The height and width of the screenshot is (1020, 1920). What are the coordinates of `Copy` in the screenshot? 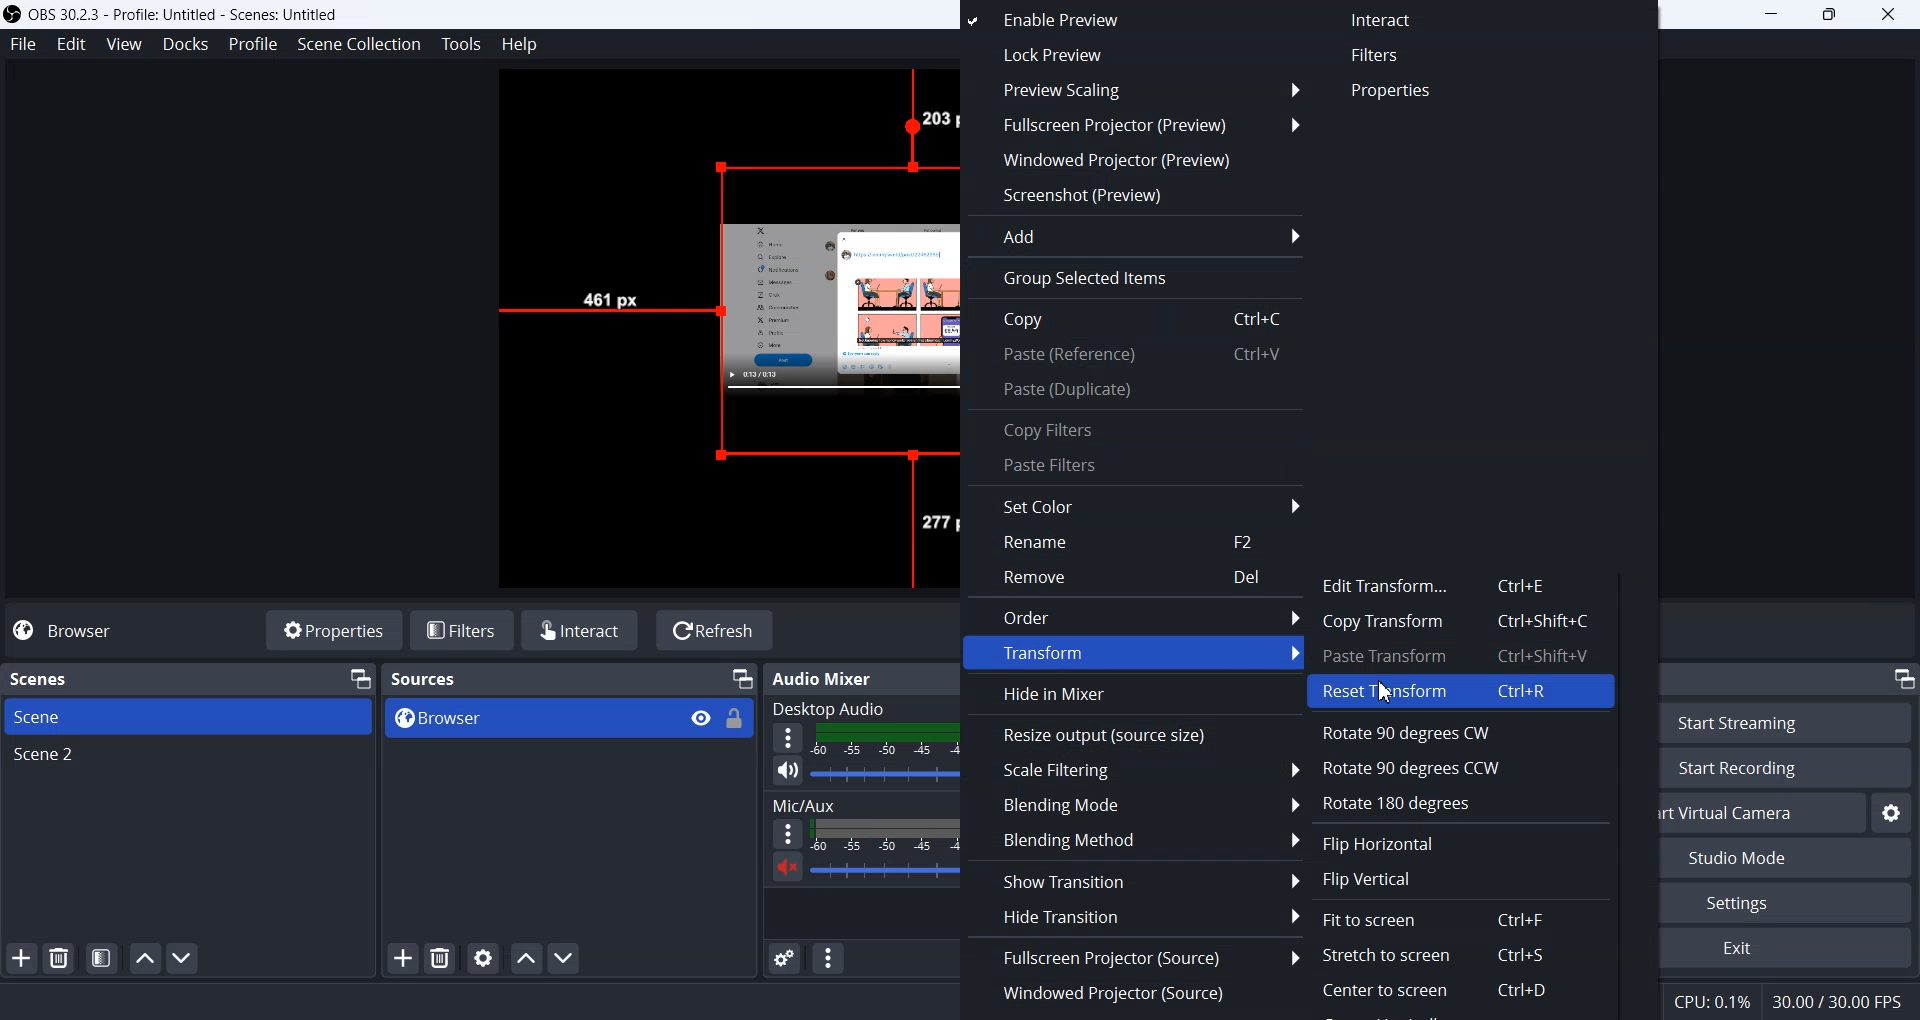 It's located at (1133, 321).